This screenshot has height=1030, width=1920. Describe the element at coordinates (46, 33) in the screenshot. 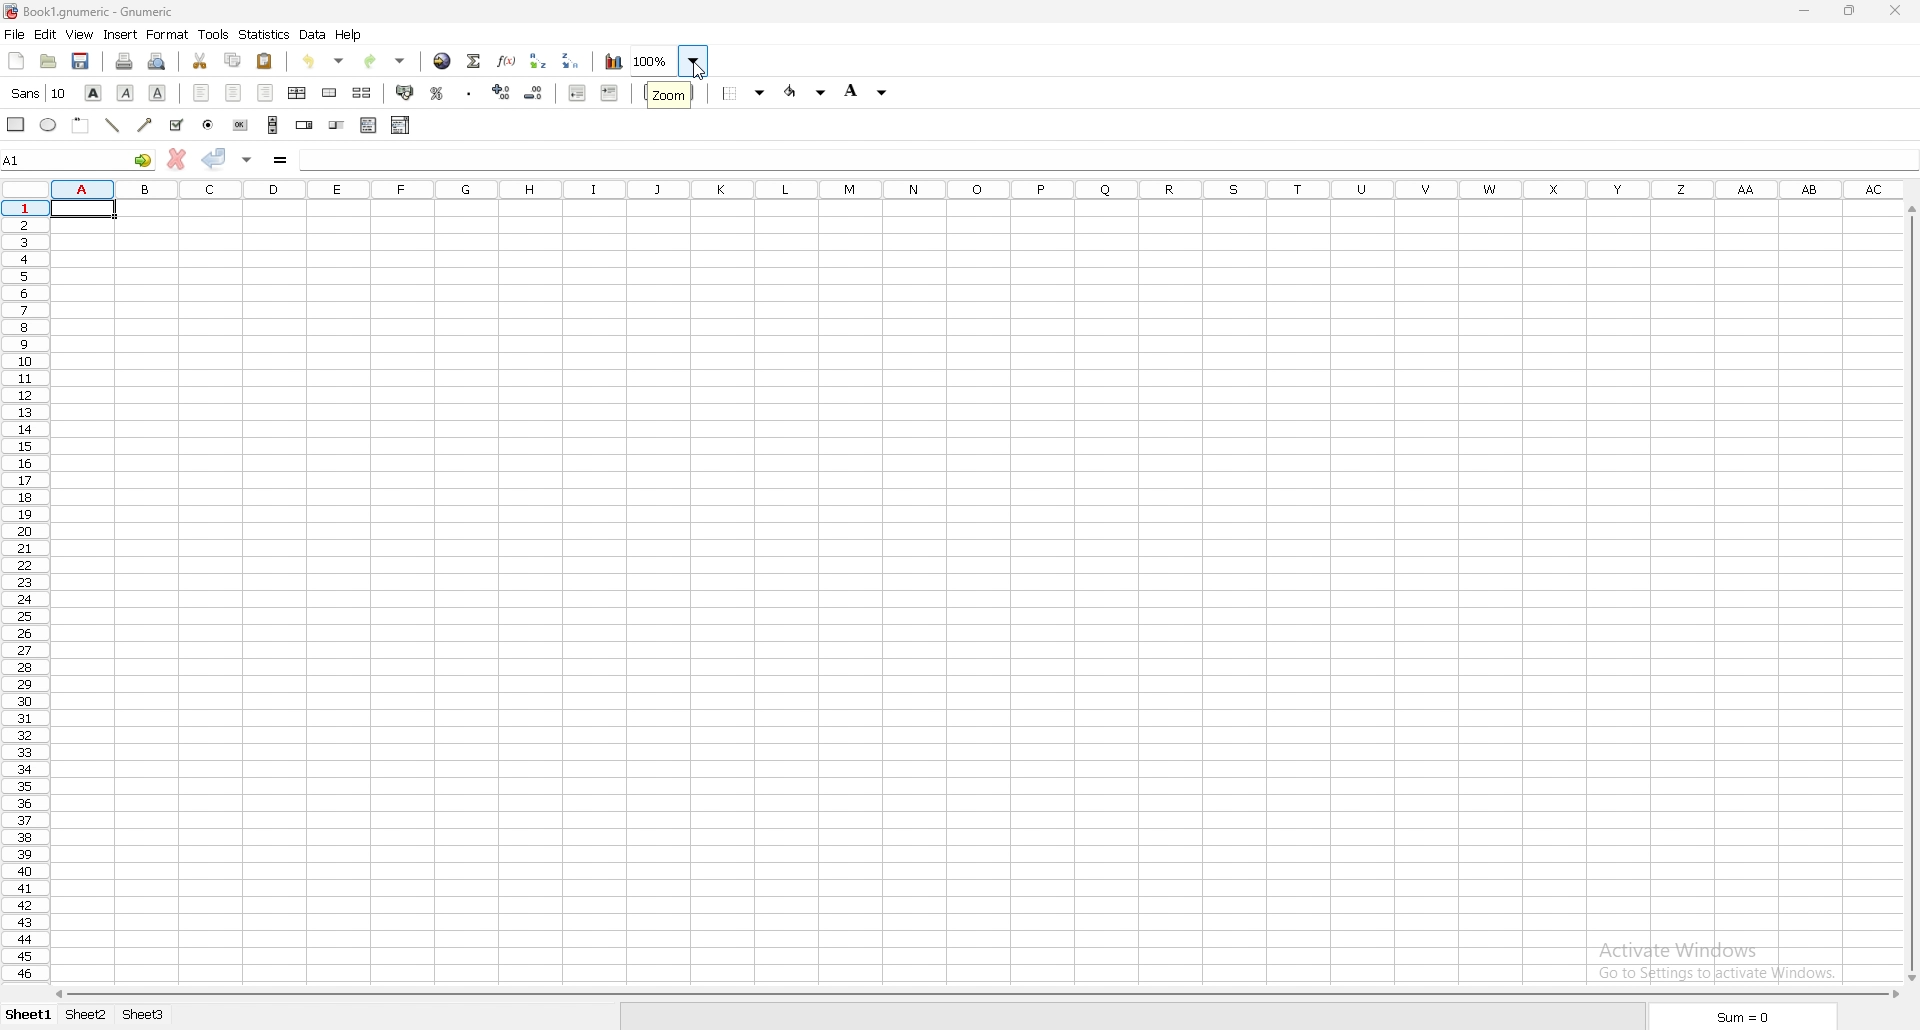

I see `edit` at that location.